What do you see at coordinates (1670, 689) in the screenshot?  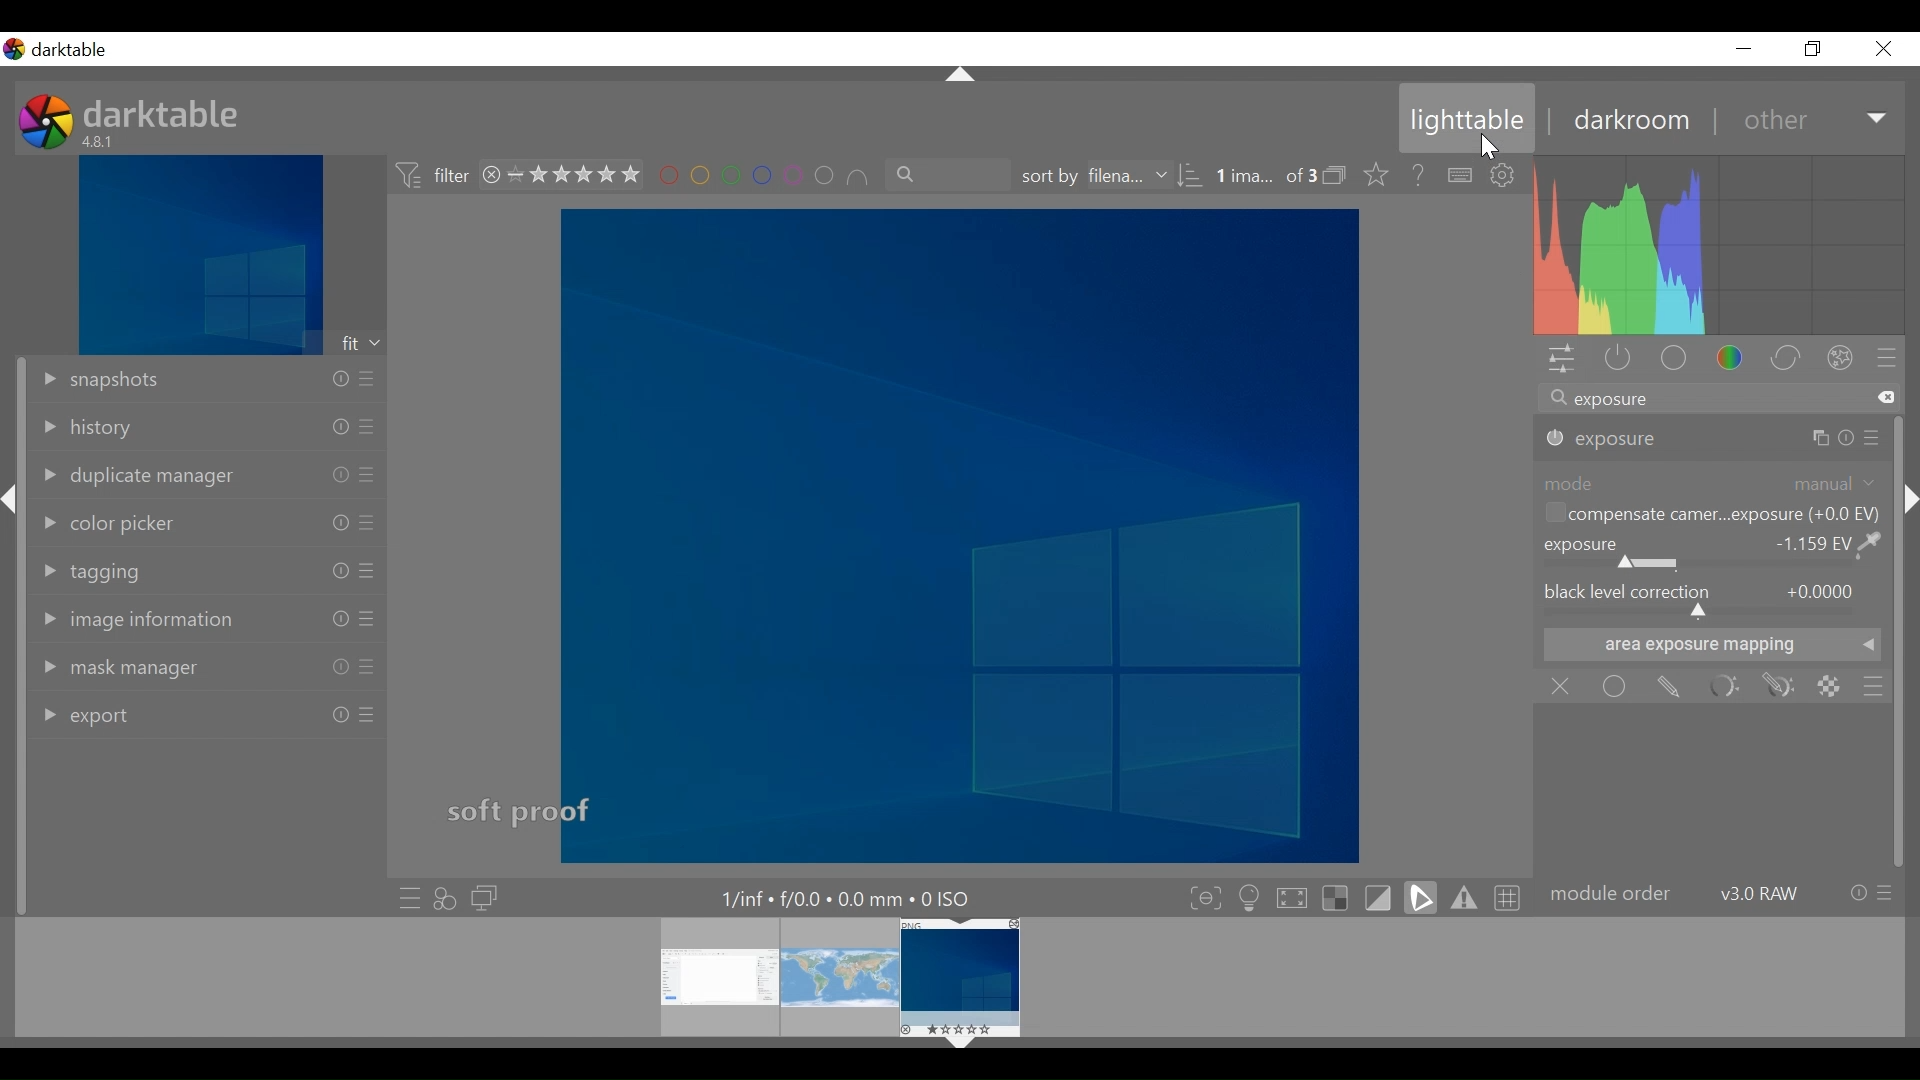 I see `drawn mask` at bounding box center [1670, 689].